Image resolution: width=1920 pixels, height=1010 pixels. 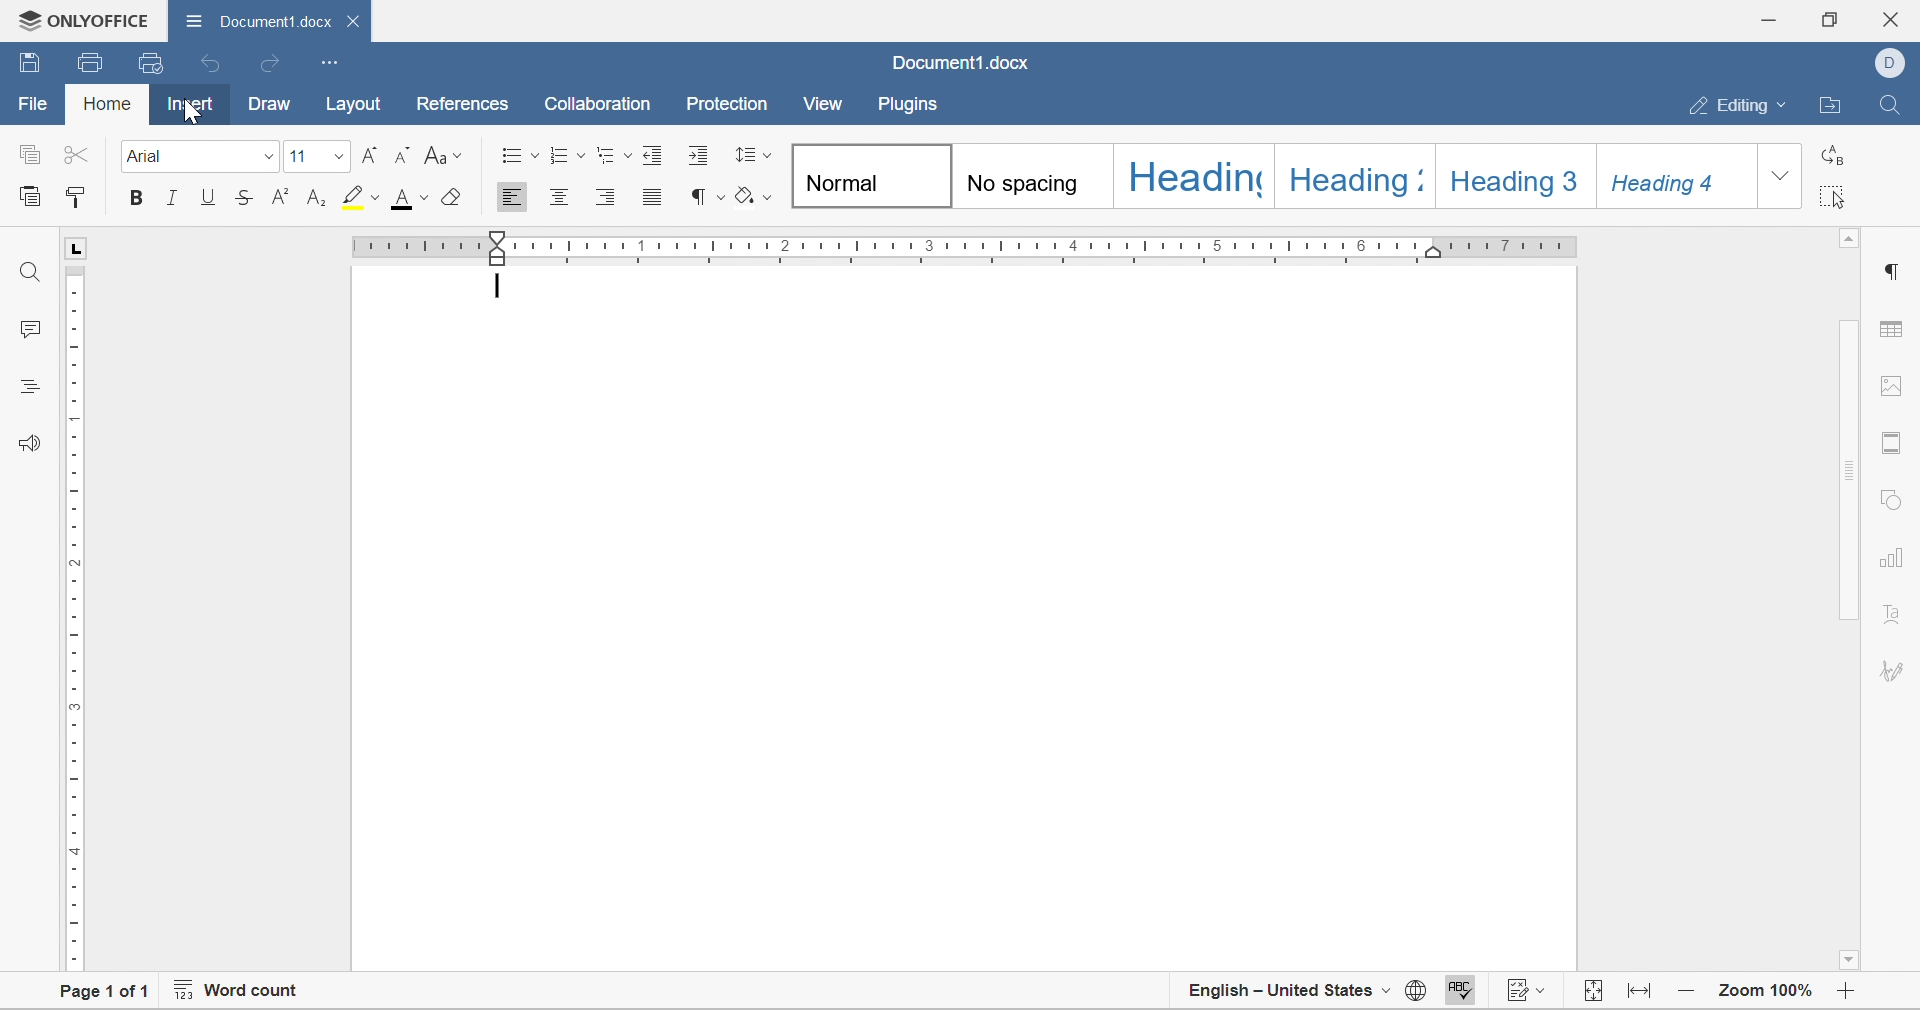 I want to click on Close, so click(x=1897, y=16).